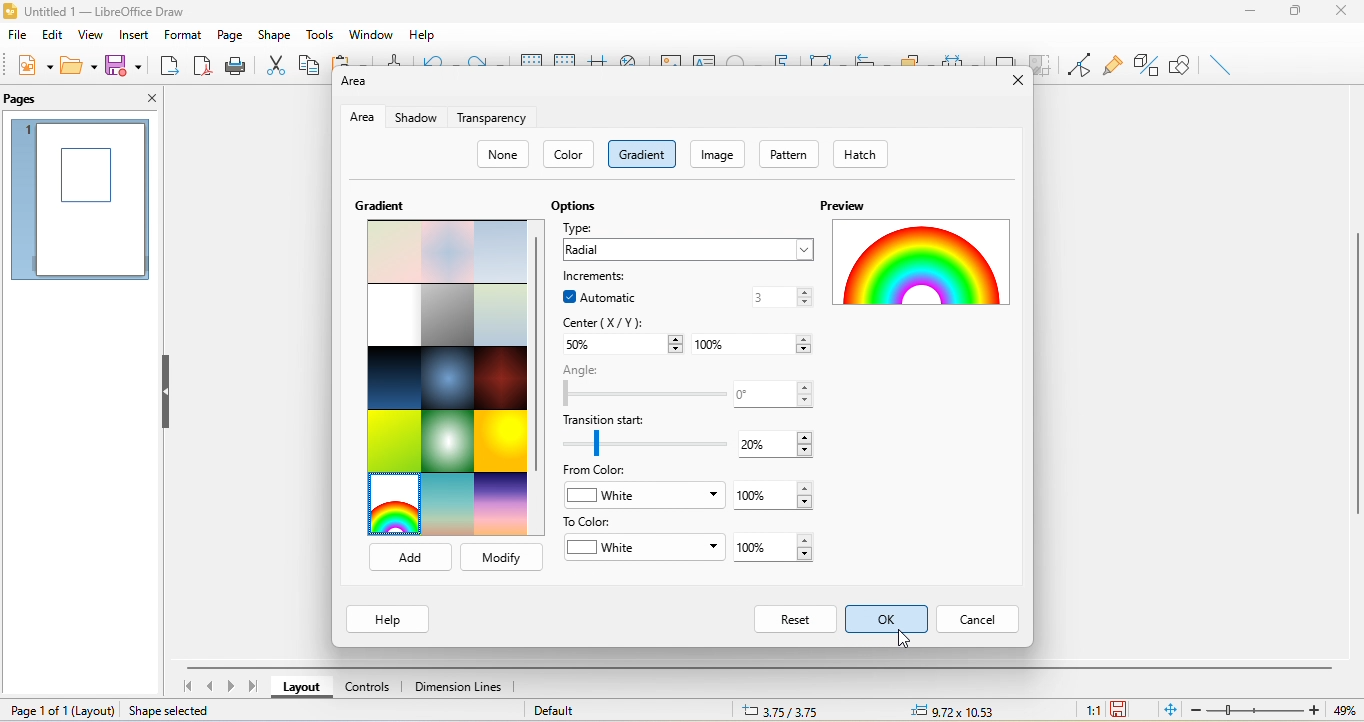 The image size is (1364, 722). I want to click on close, so click(1012, 80).